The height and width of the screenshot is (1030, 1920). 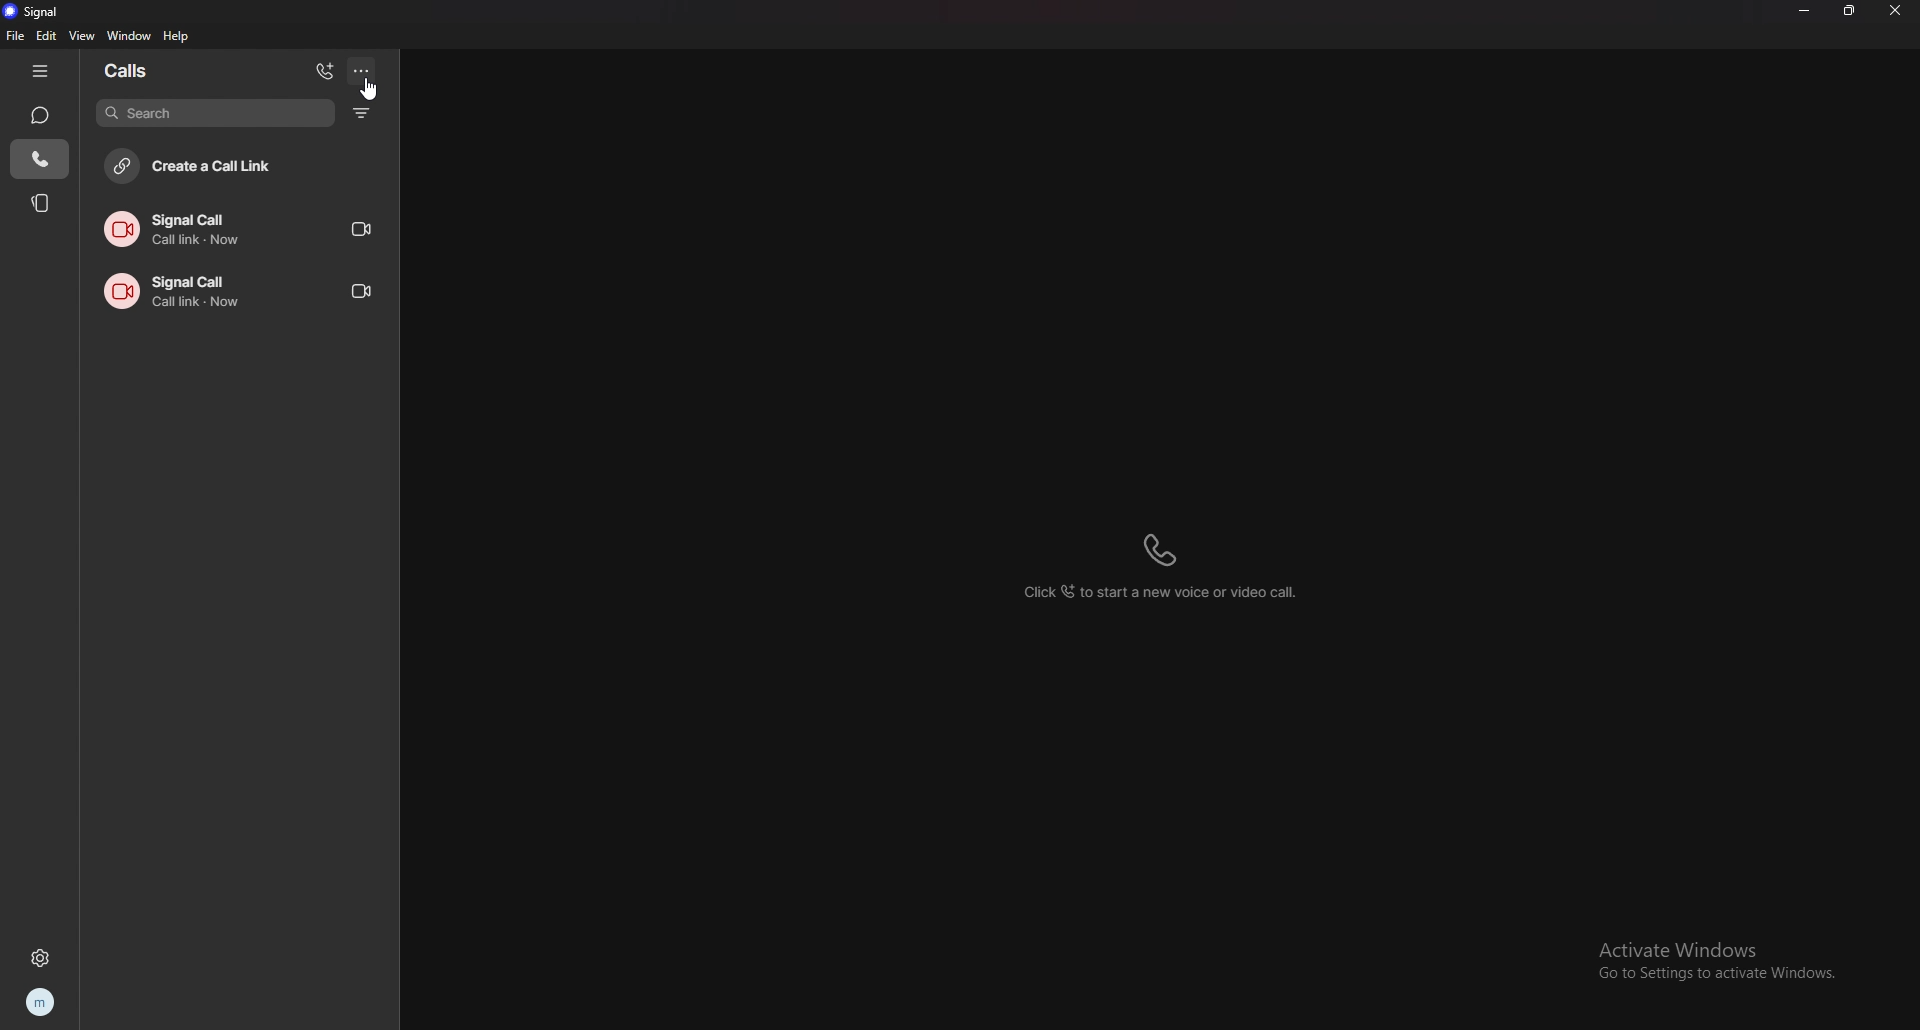 What do you see at coordinates (1170, 566) in the screenshot?
I see `click to start a new voice or video call` at bounding box center [1170, 566].